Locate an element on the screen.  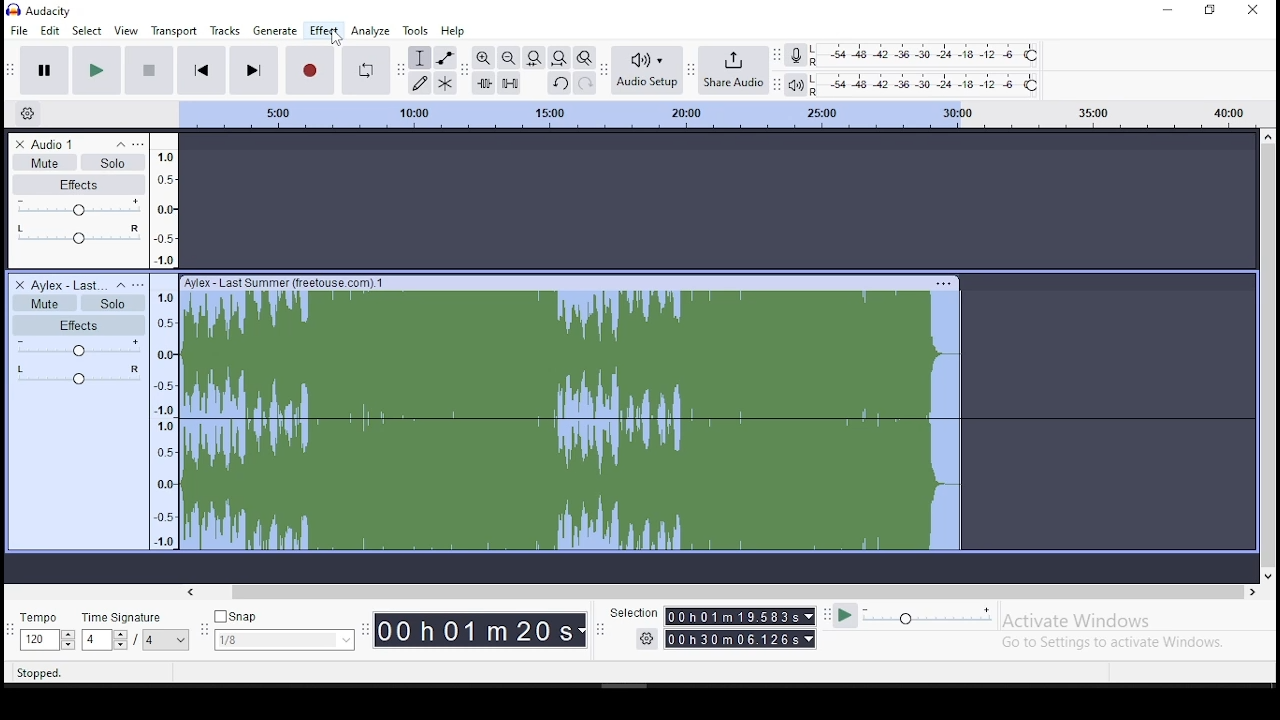
open menu is located at coordinates (139, 142).